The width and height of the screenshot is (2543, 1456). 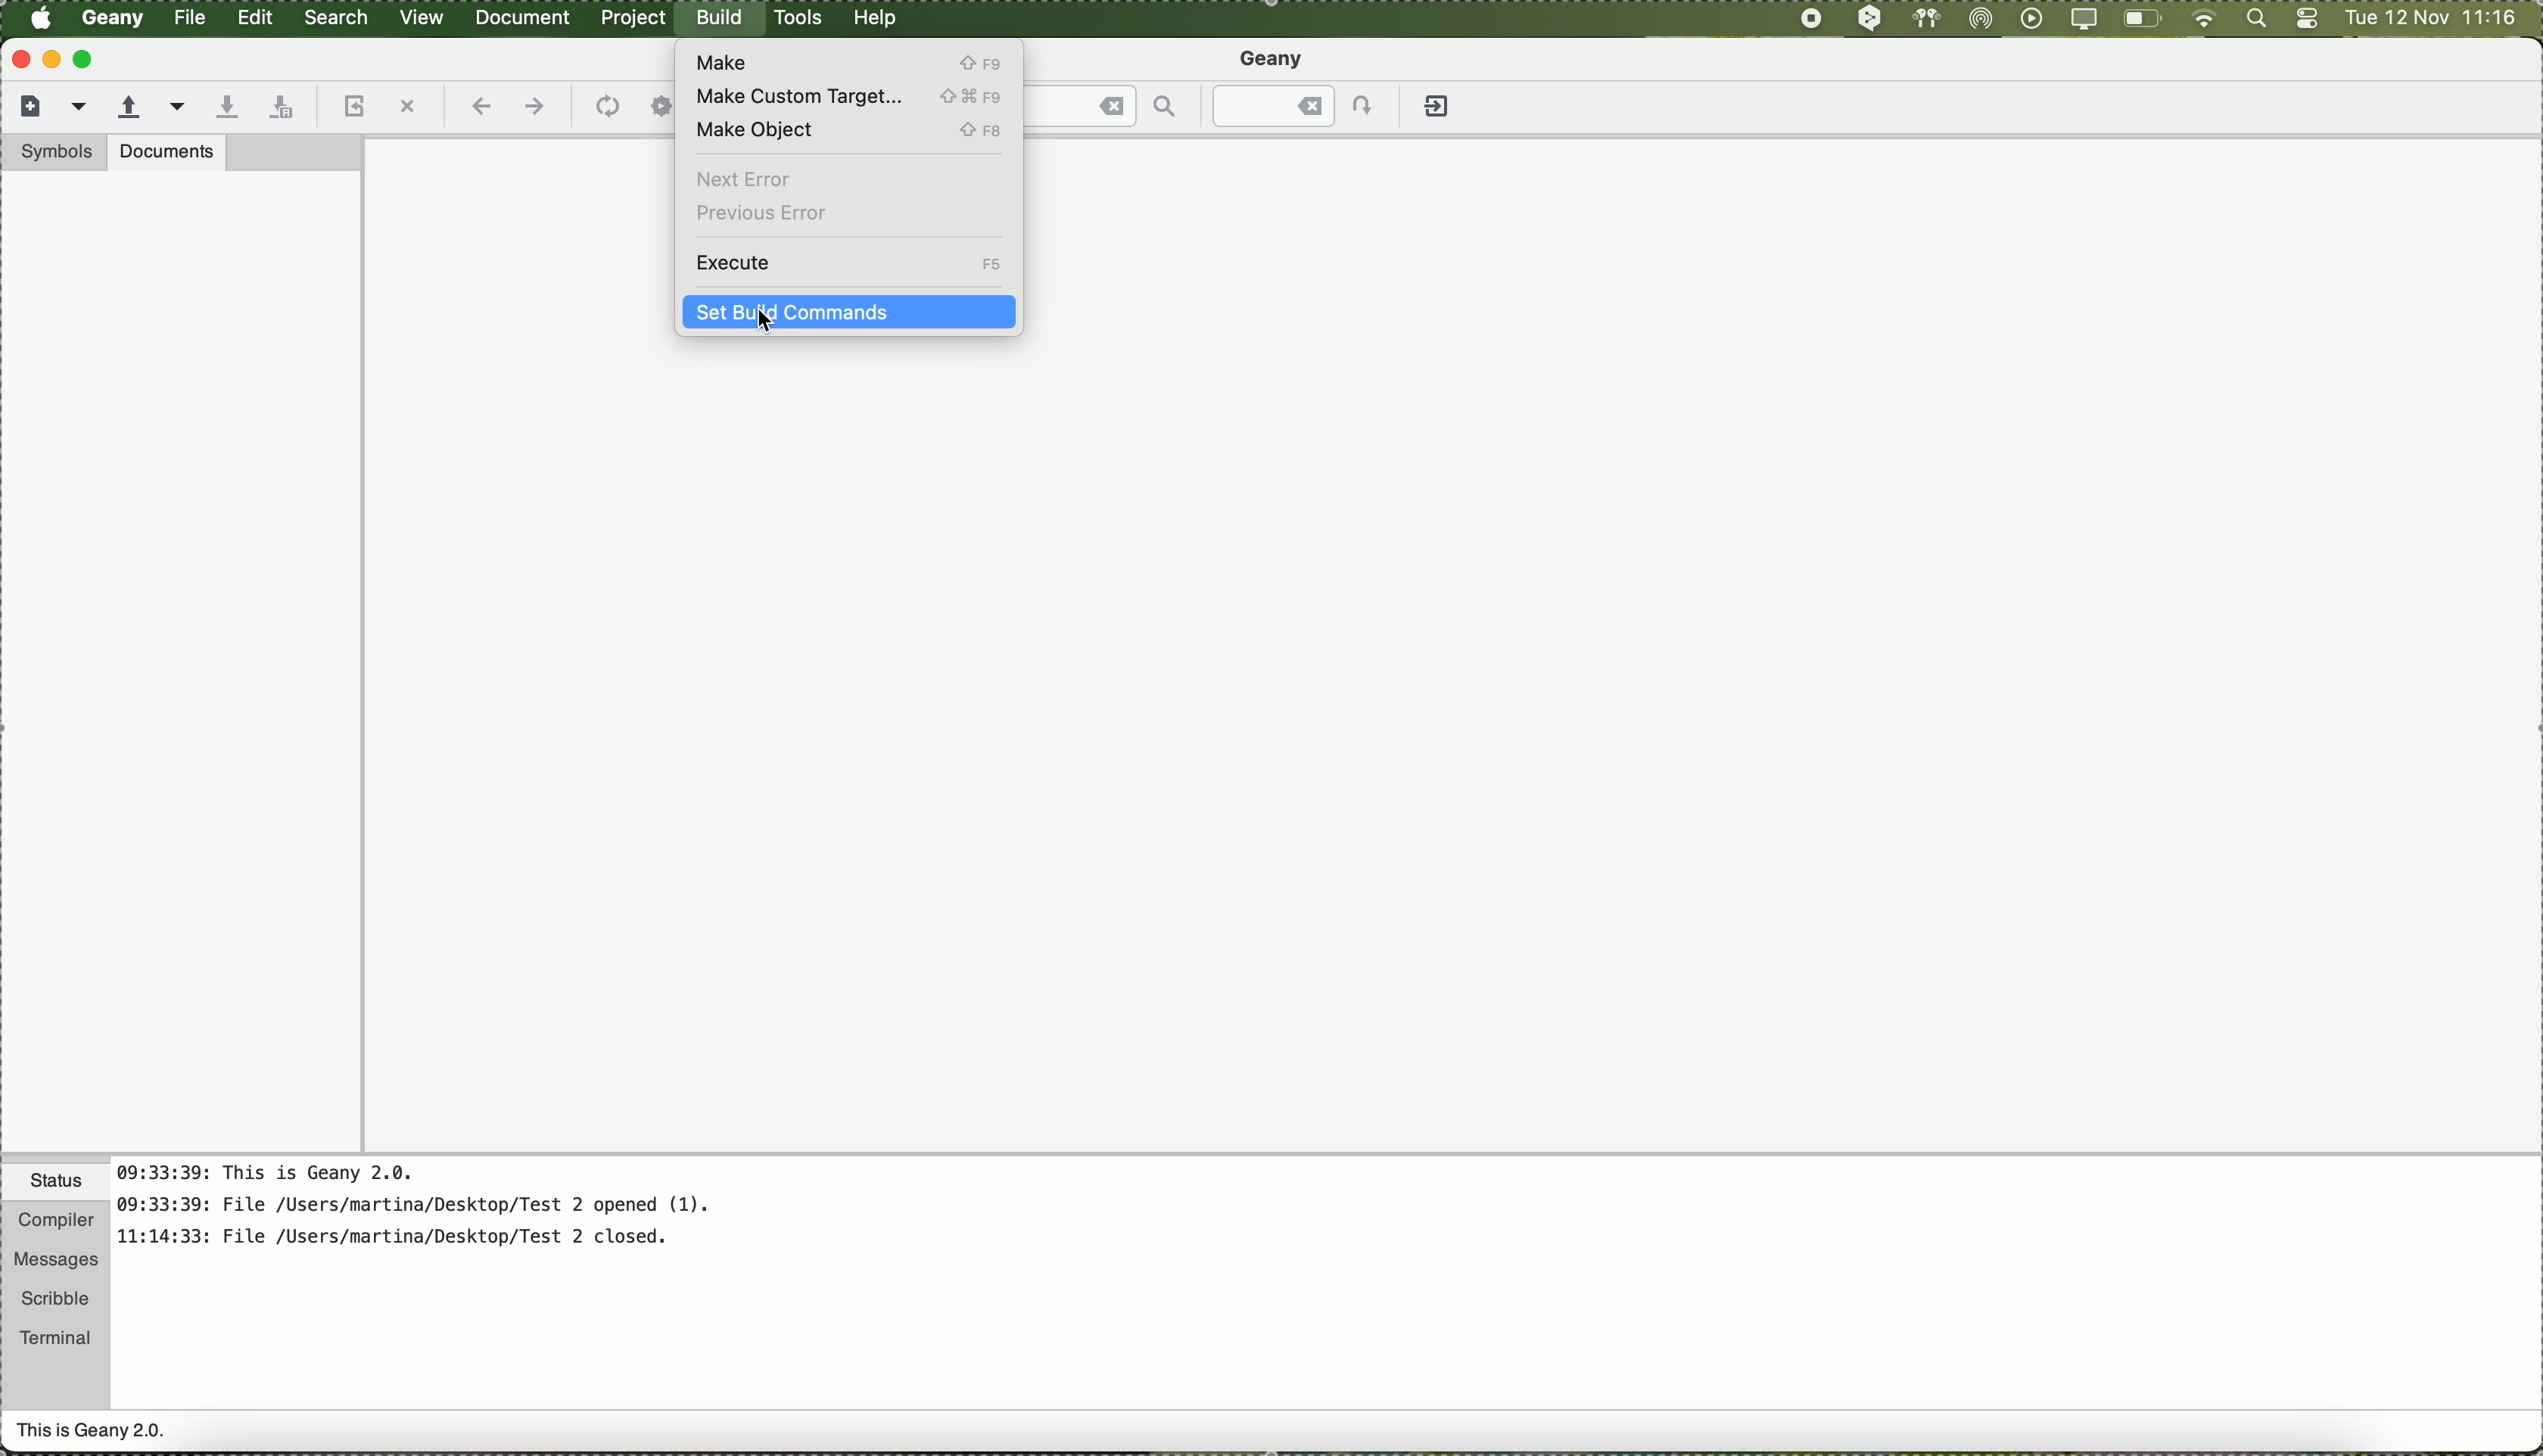 What do you see at coordinates (764, 215) in the screenshot?
I see `previous error` at bounding box center [764, 215].